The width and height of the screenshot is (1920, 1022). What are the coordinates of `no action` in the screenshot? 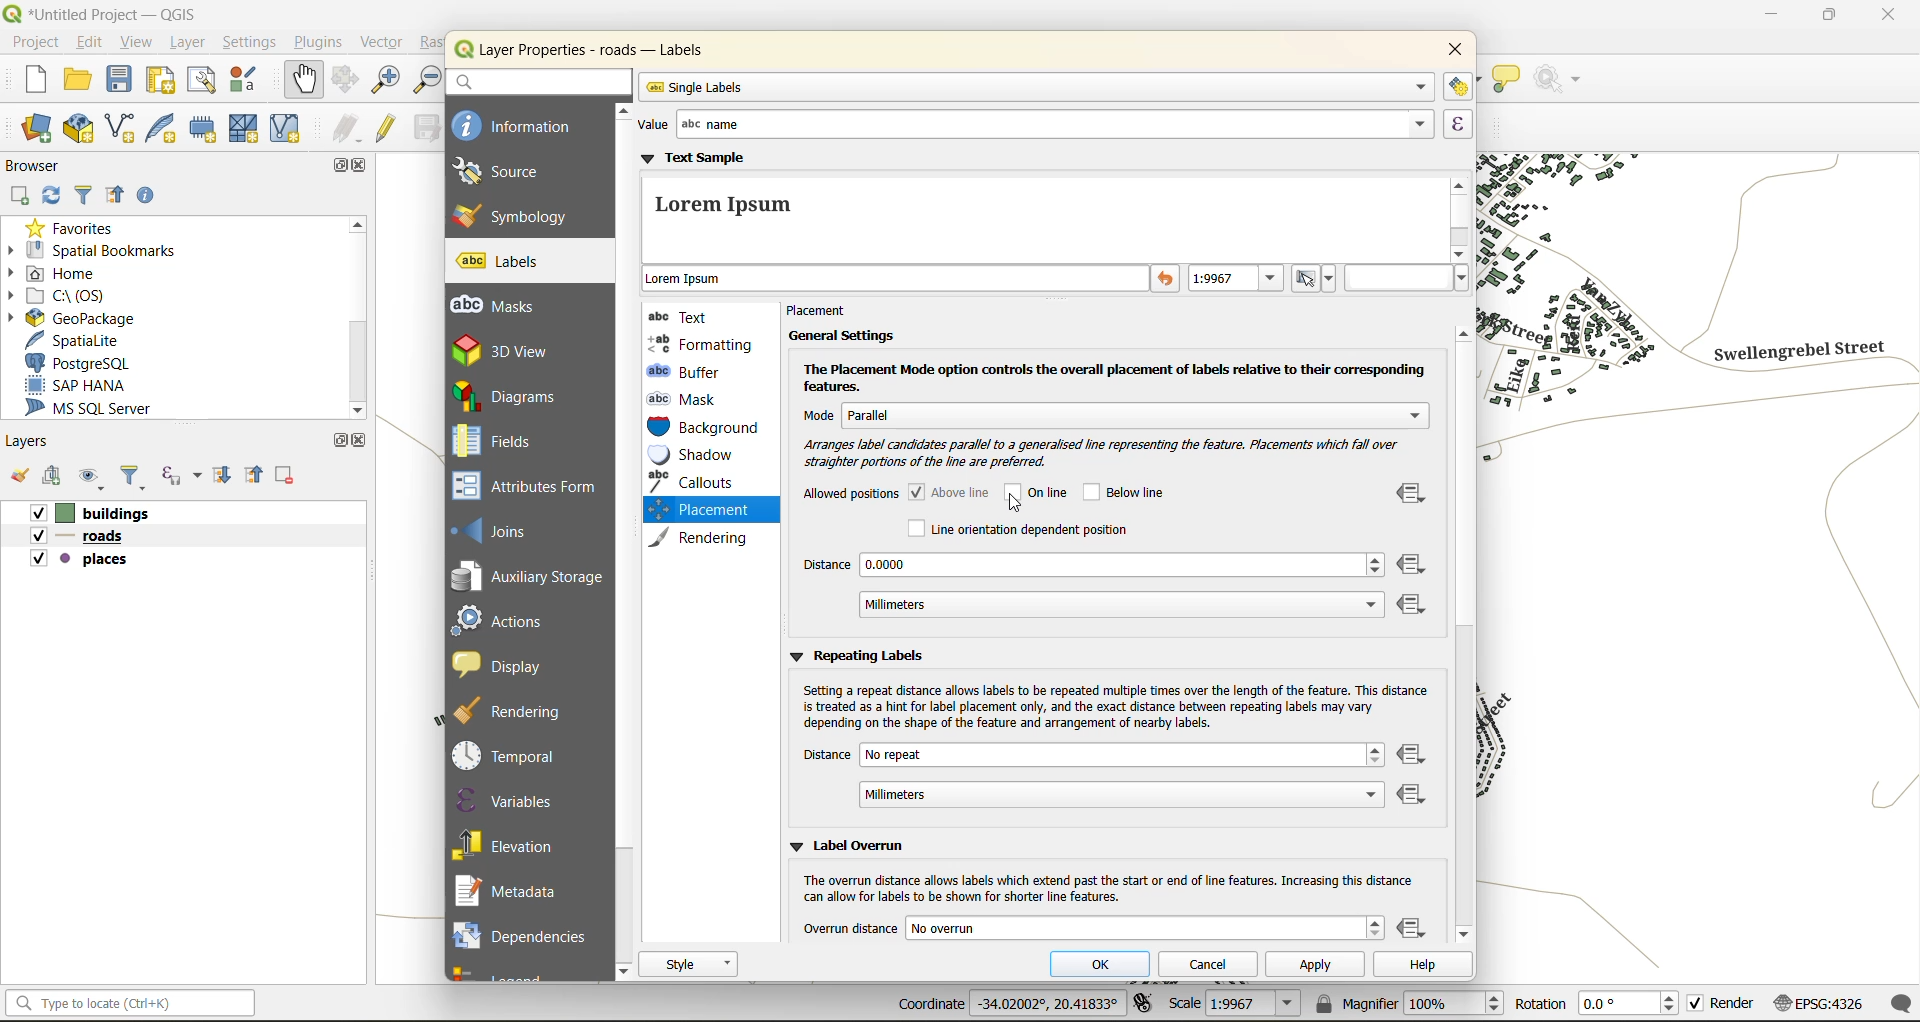 It's located at (1564, 80).